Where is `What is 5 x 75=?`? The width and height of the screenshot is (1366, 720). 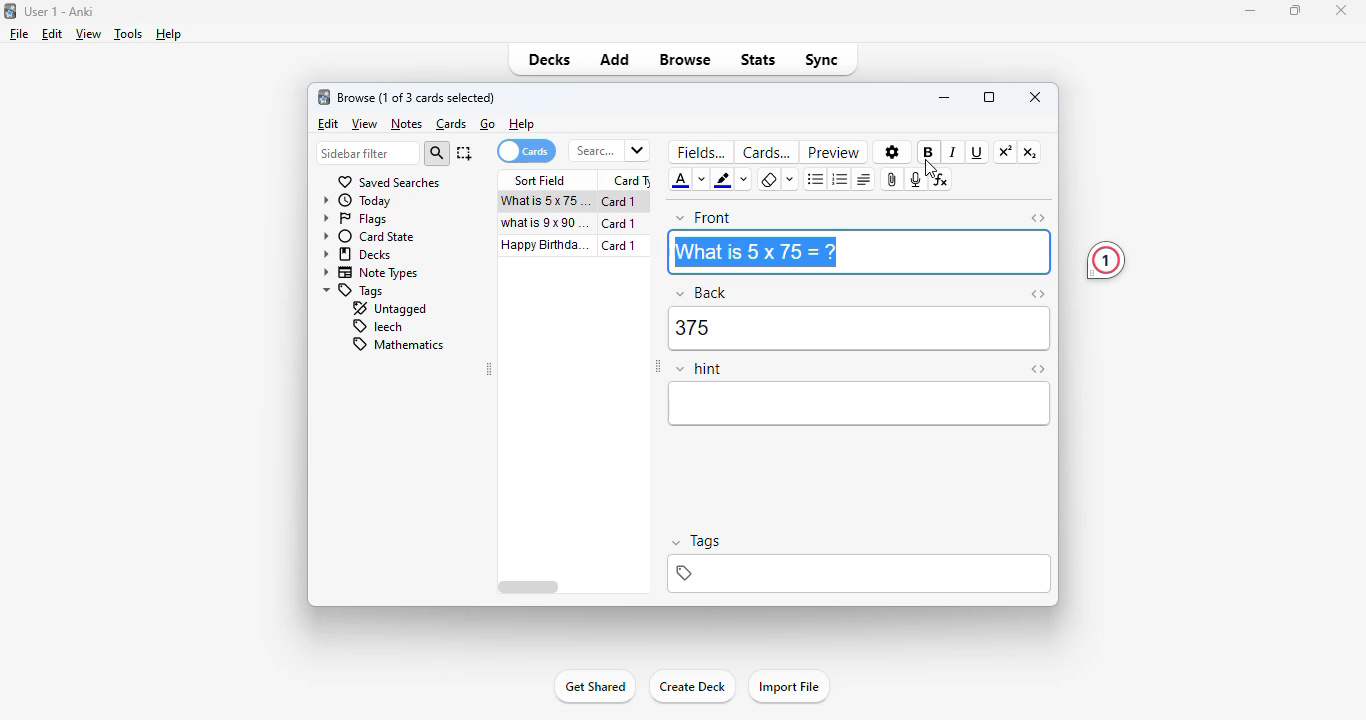
What is 5 x 75=? is located at coordinates (753, 252).